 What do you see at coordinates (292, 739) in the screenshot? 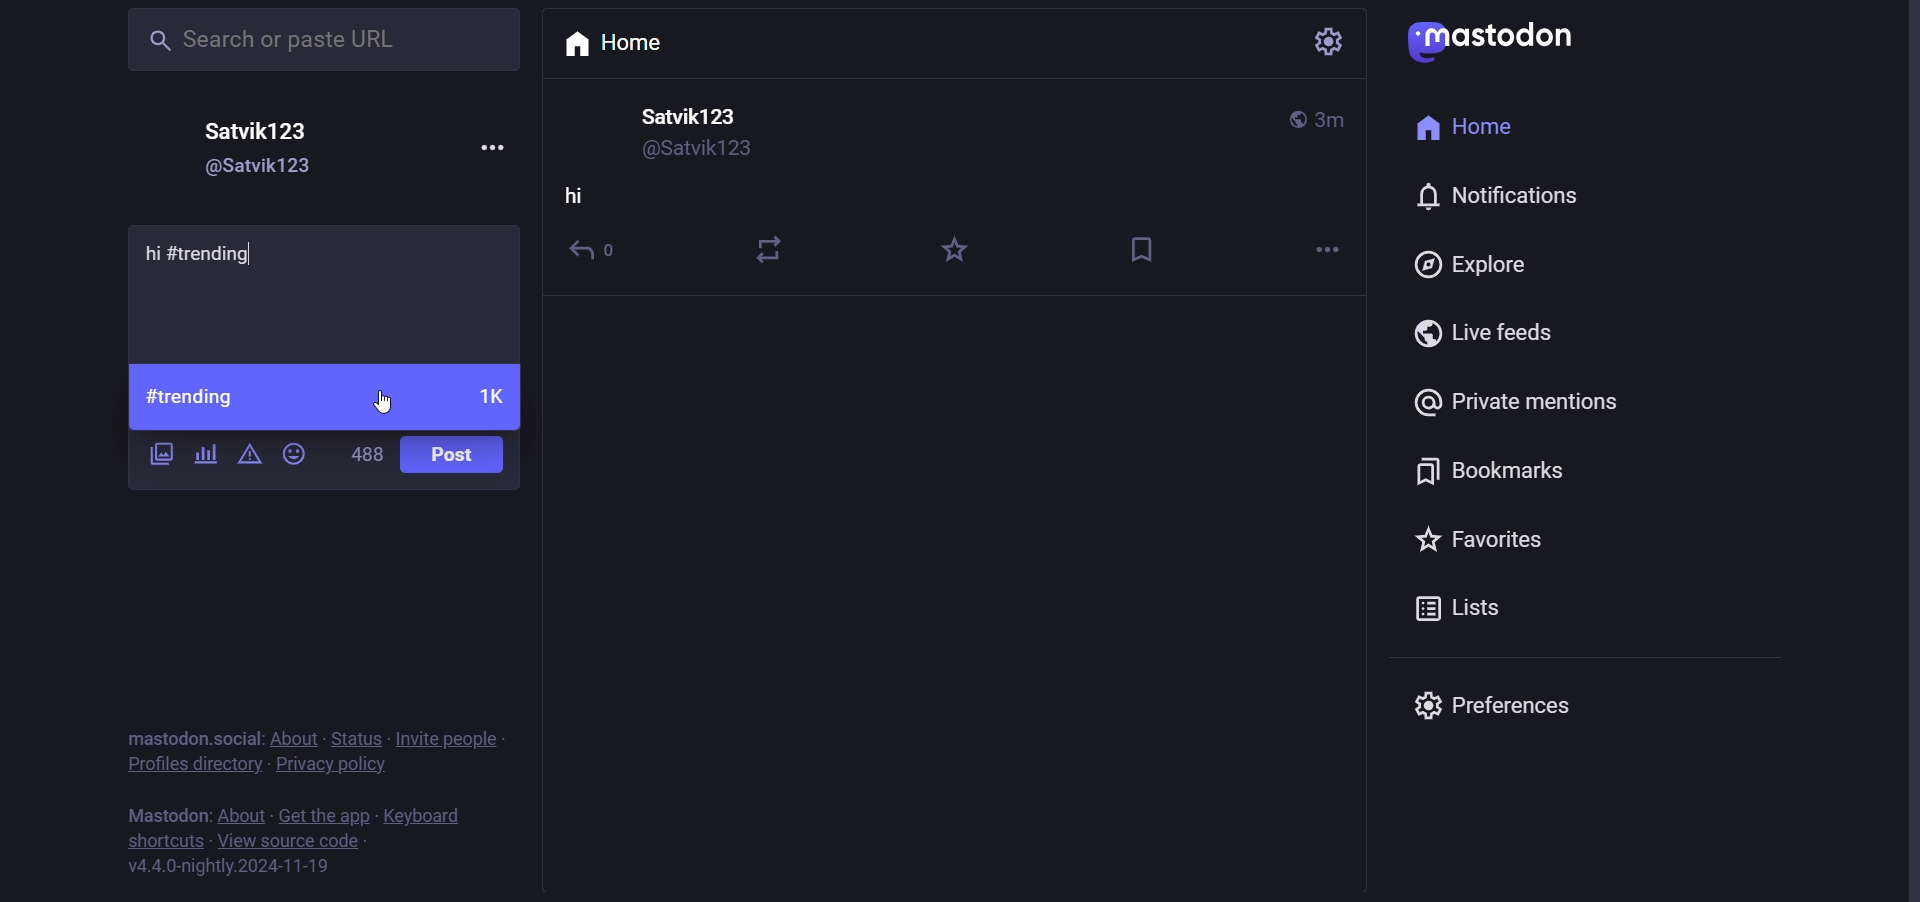
I see `about` at bounding box center [292, 739].